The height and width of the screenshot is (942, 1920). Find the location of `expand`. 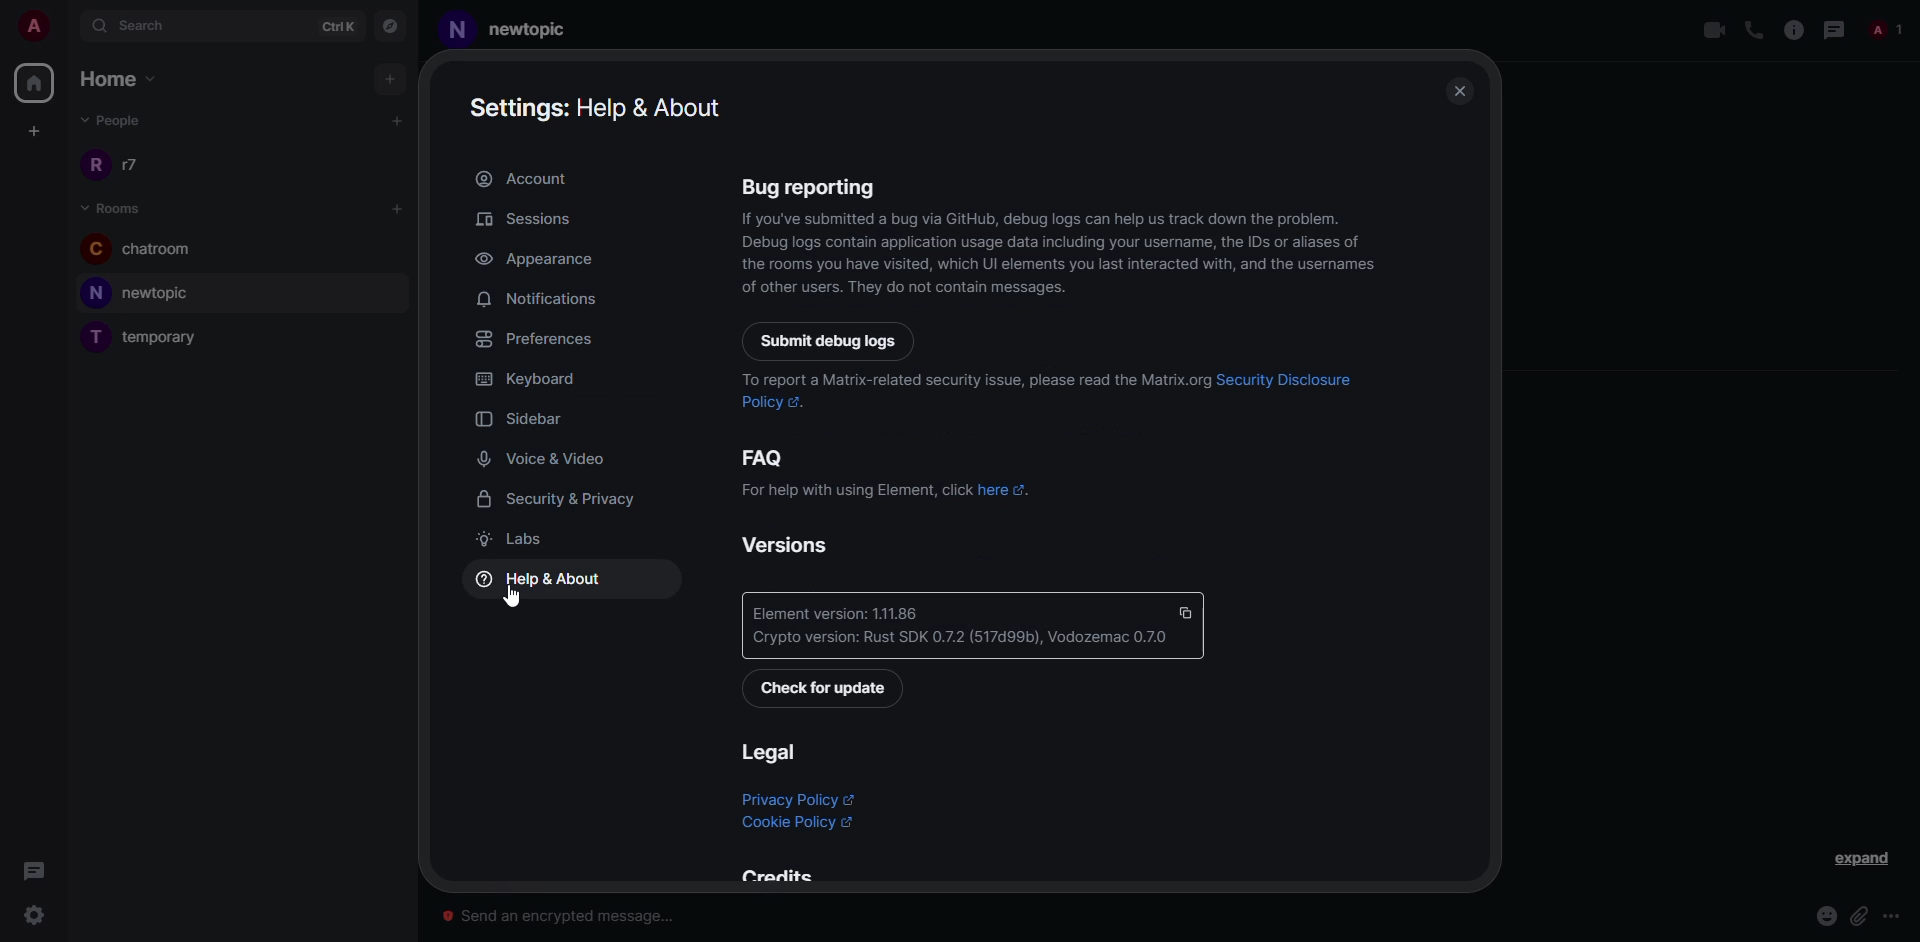

expand is located at coordinates (1858, 859).